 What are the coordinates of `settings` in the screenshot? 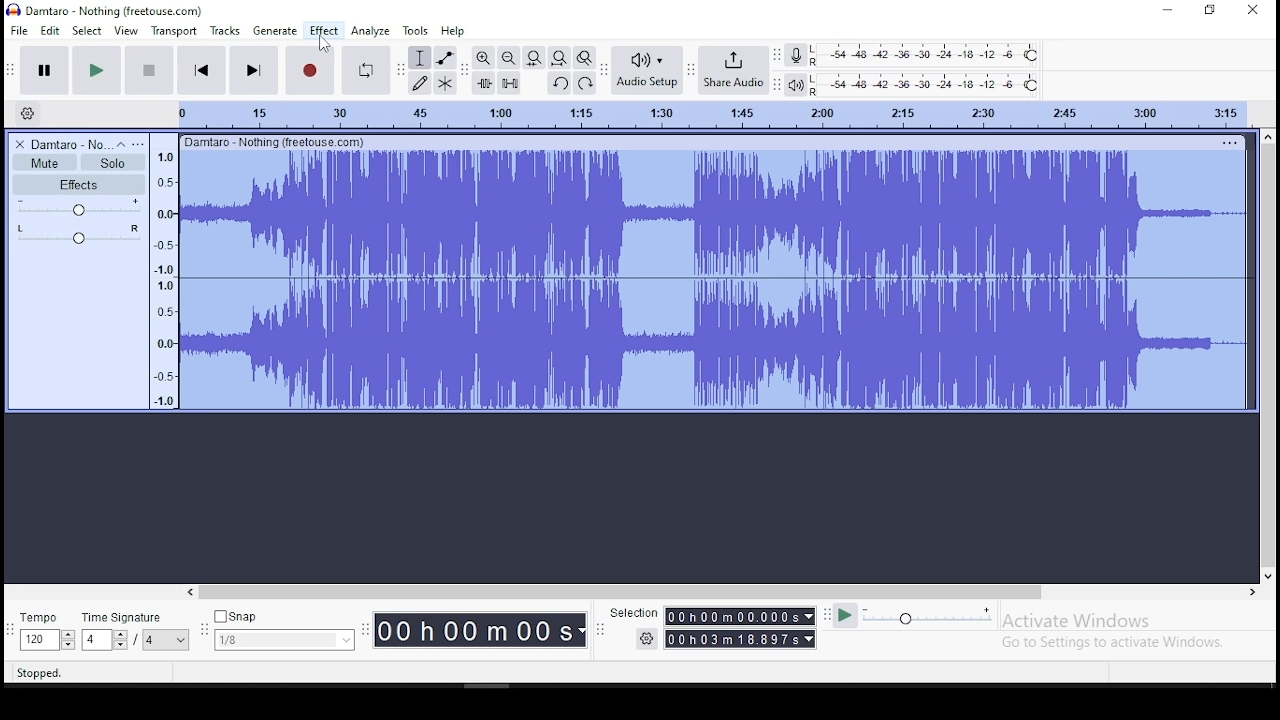 It's located at (646, 640).